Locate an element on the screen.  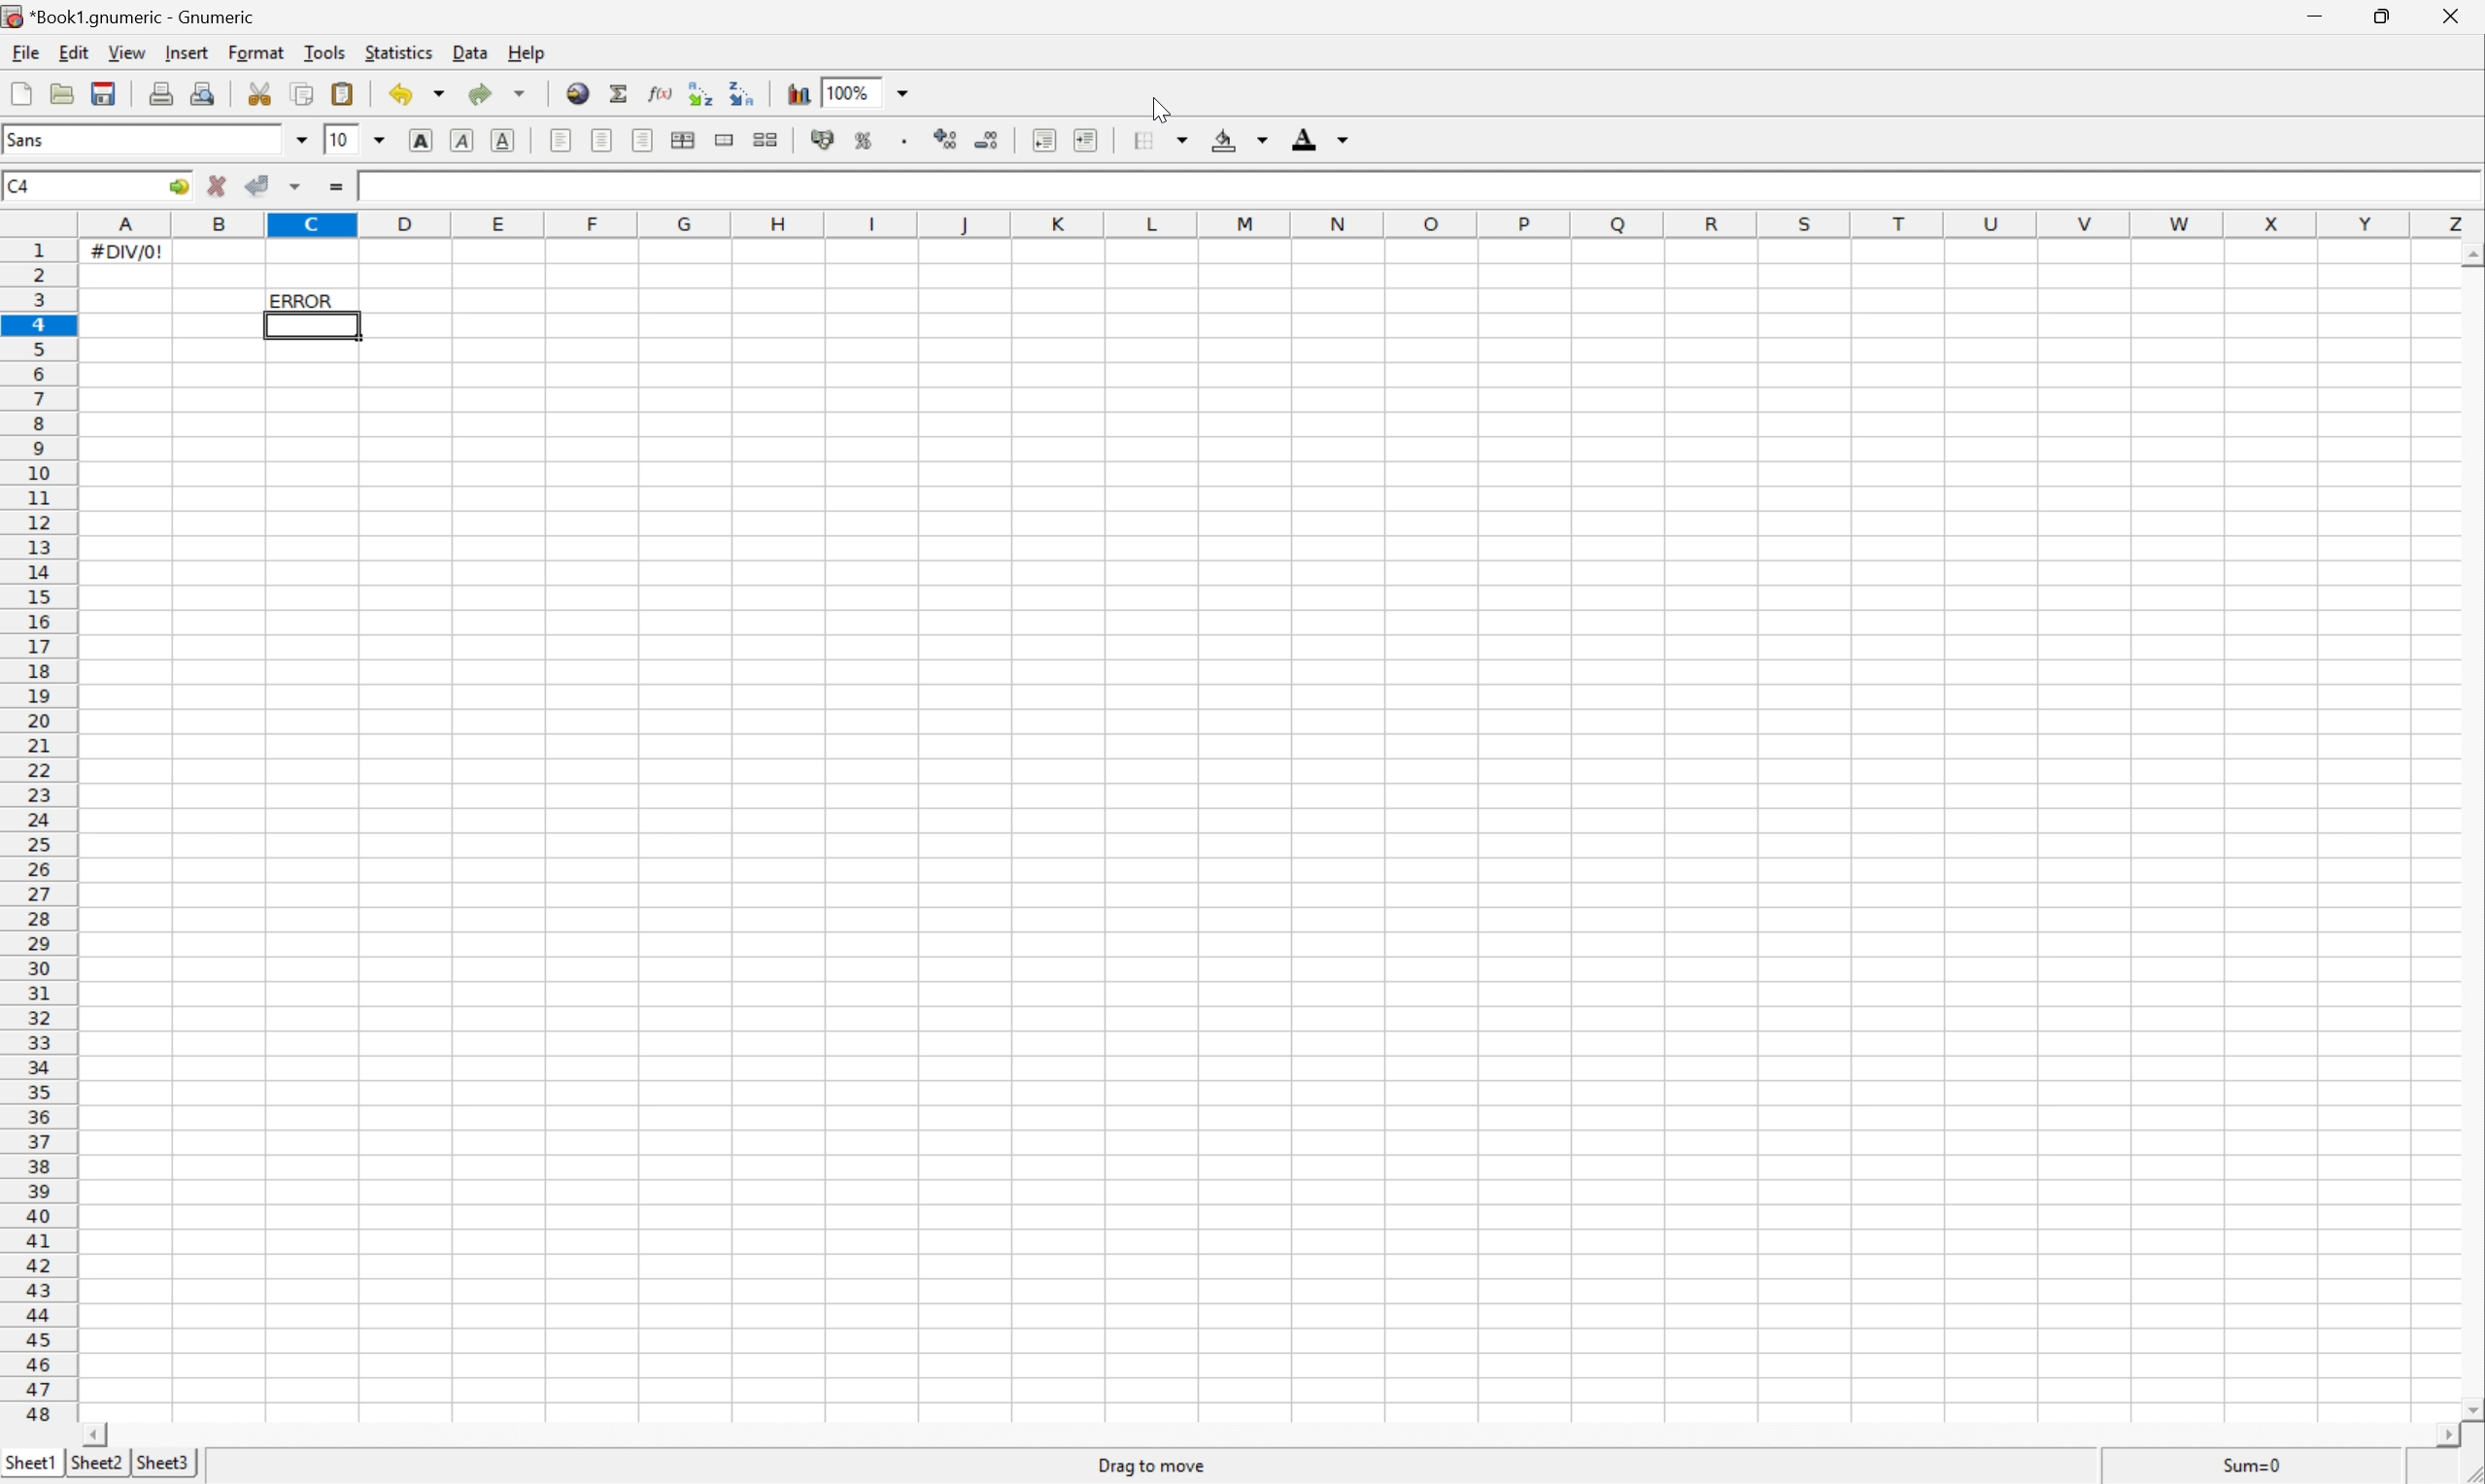
Italic is located at coordinates (461, 142).